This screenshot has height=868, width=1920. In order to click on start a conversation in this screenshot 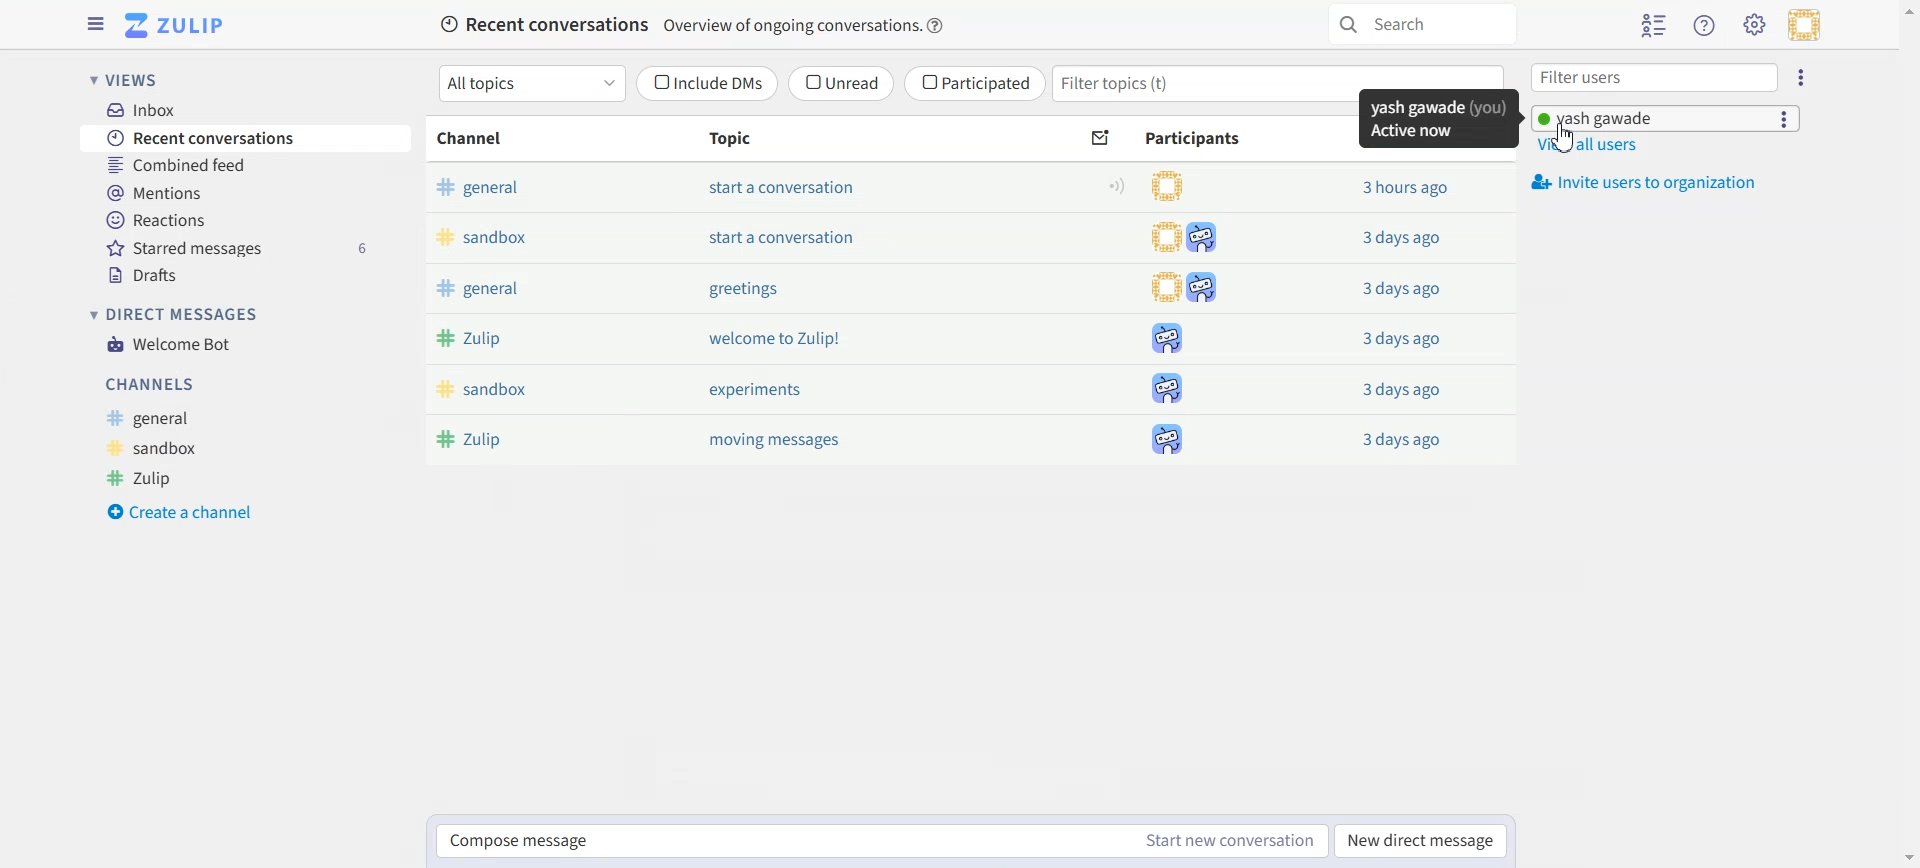, I will do `click(805, 245)`.